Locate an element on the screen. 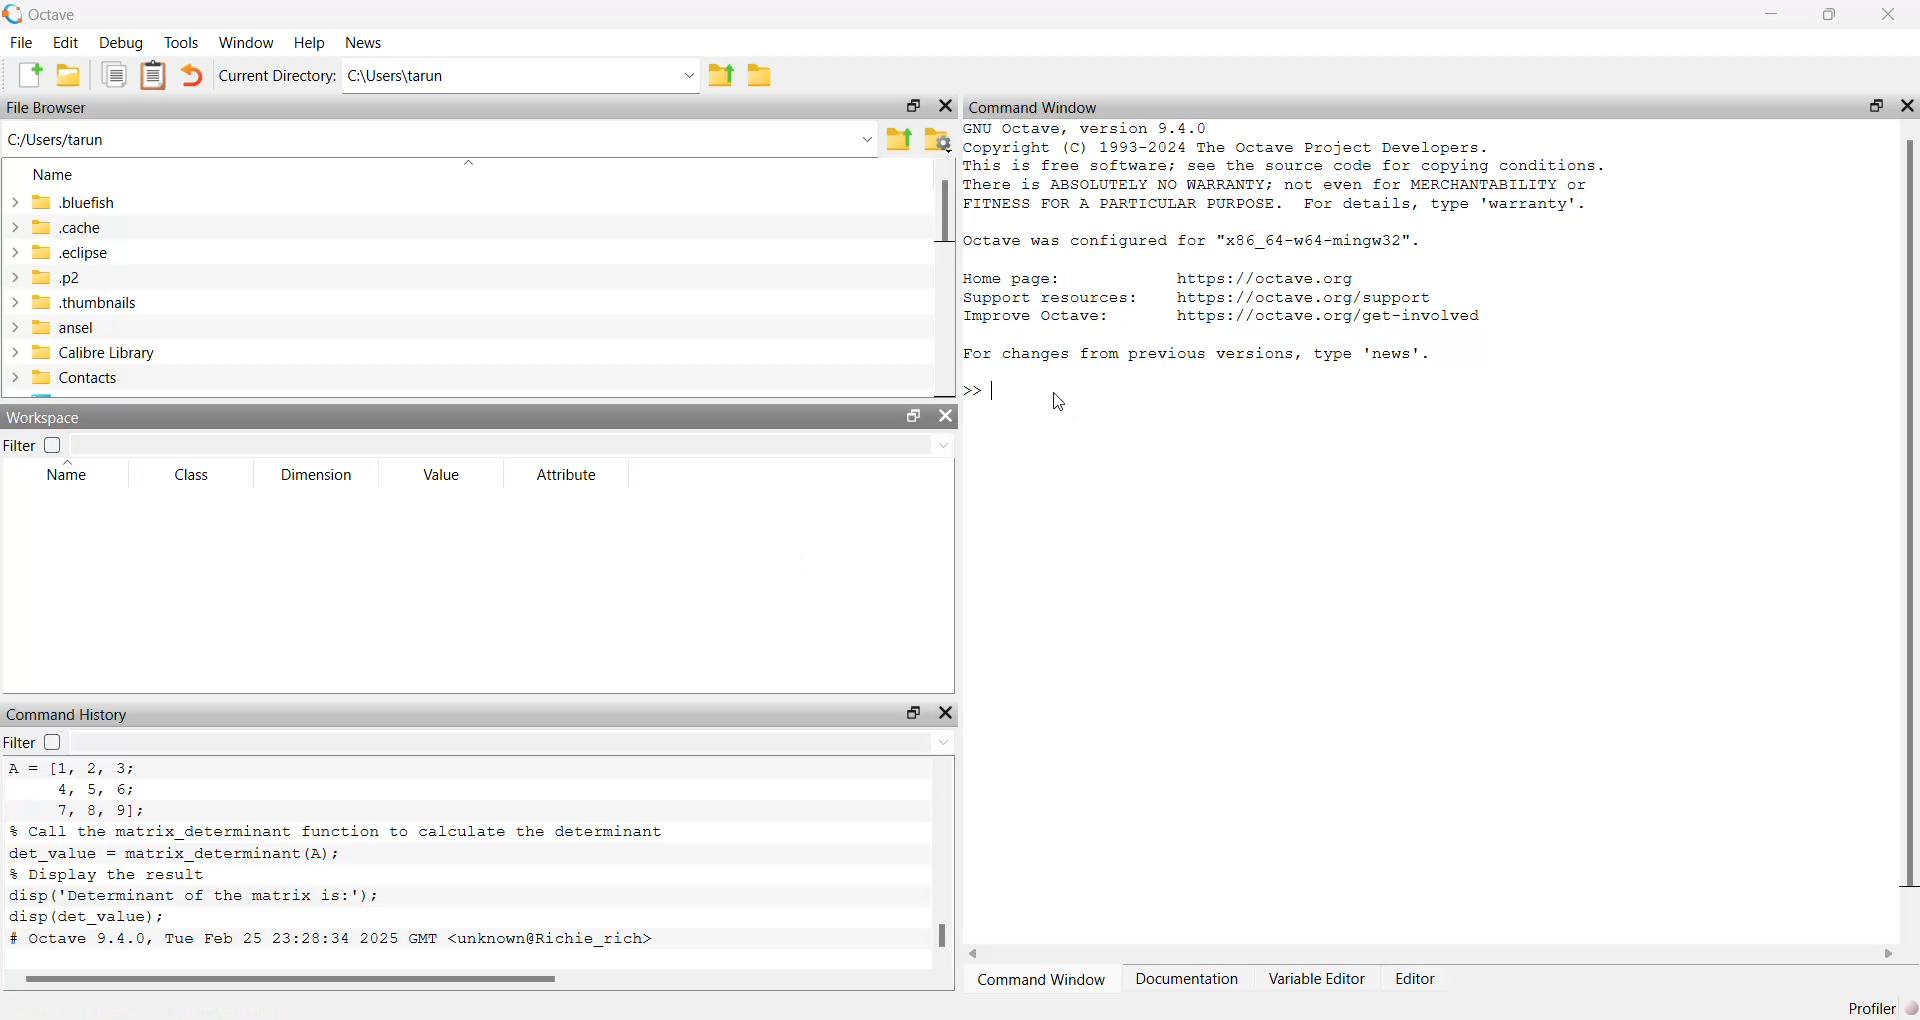 This screenshot has height=1020, width=1920. one directory up is located at coordinates (721, 74).